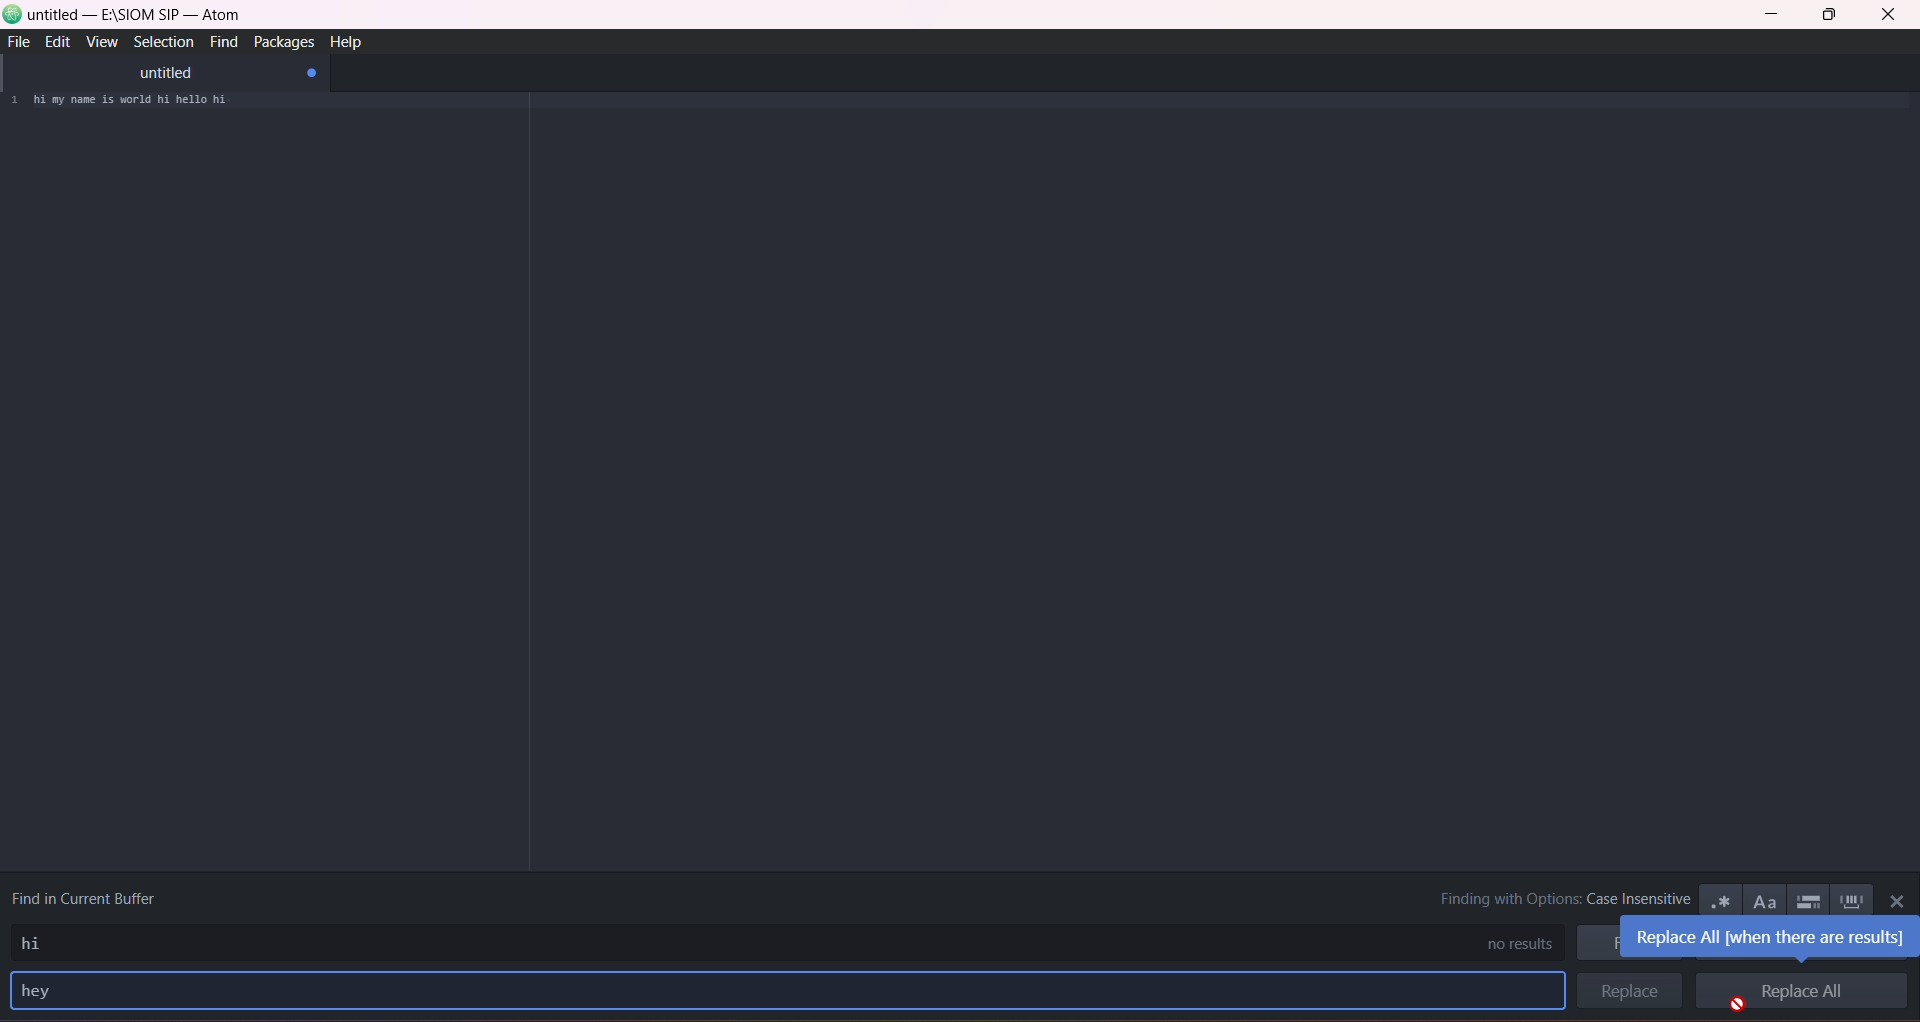 The height and width of the screenshot is (1022, 1920). I want to click on only in selection, so click(1805, 898).